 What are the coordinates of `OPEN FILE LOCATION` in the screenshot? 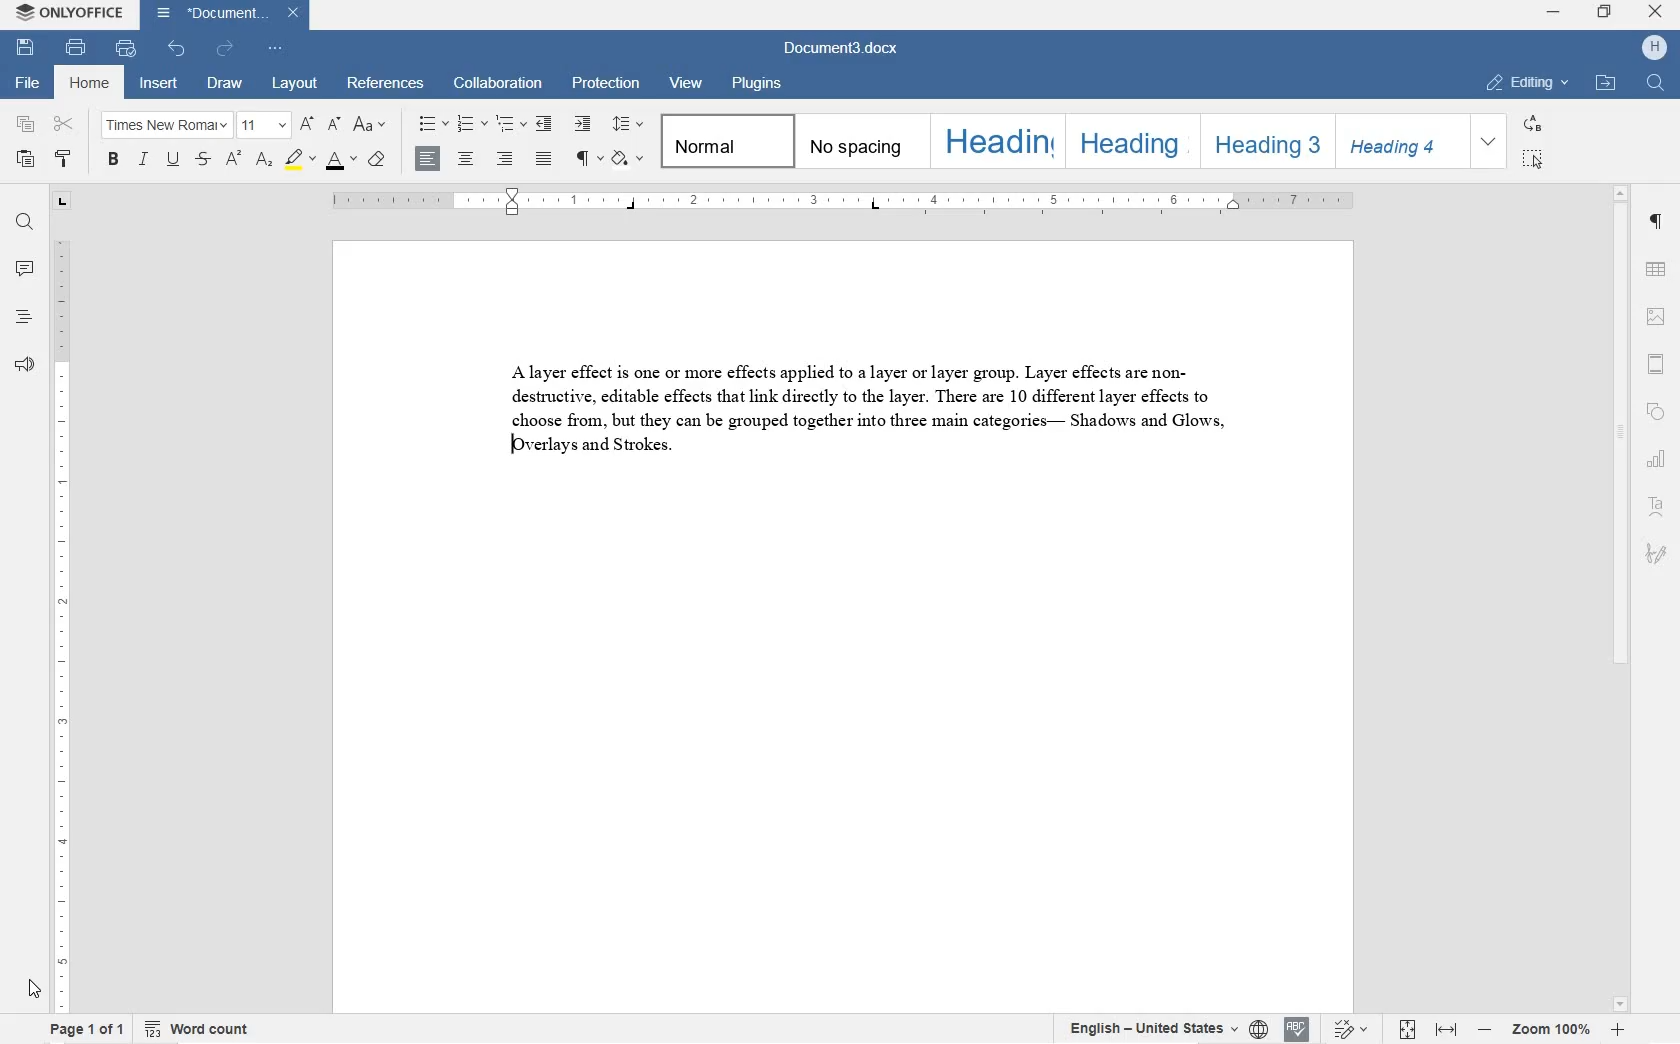 It's located at (1604, 82).